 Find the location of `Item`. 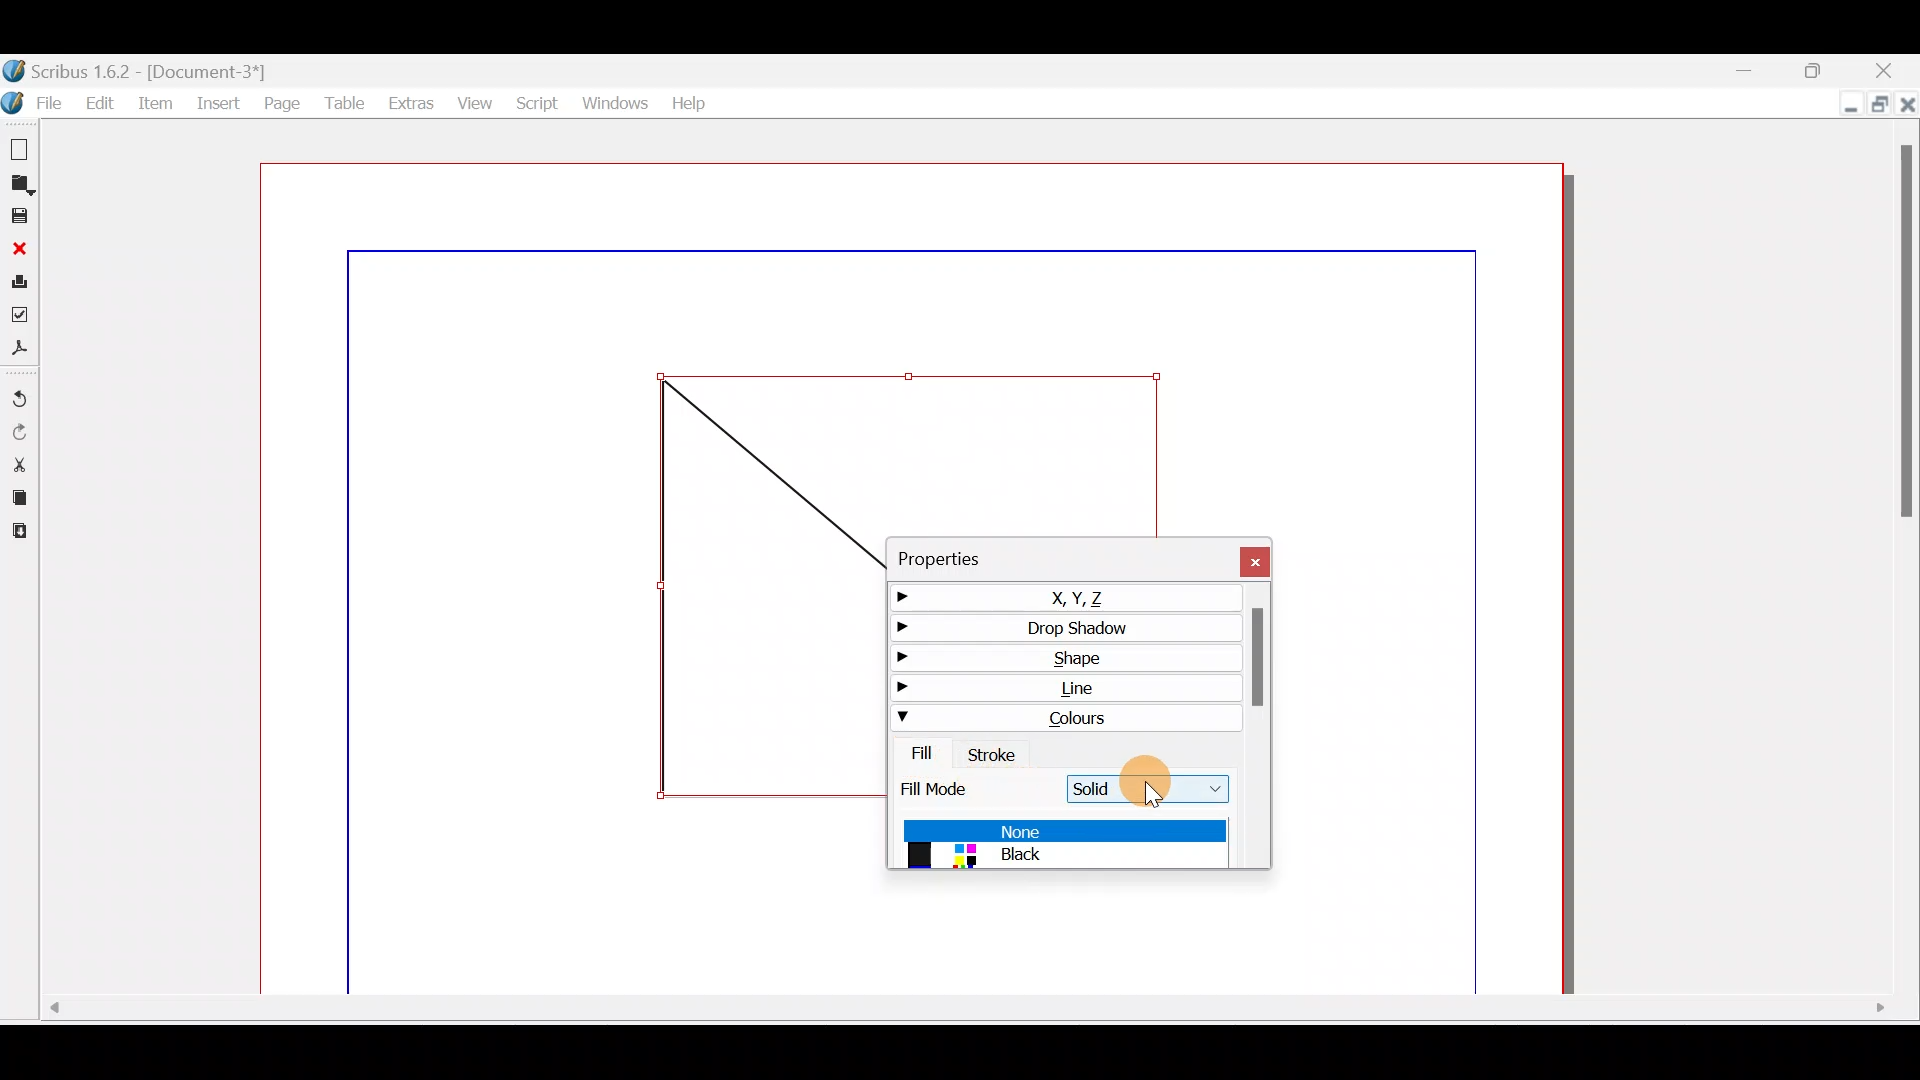

Item is located at coordinates (155, 107).